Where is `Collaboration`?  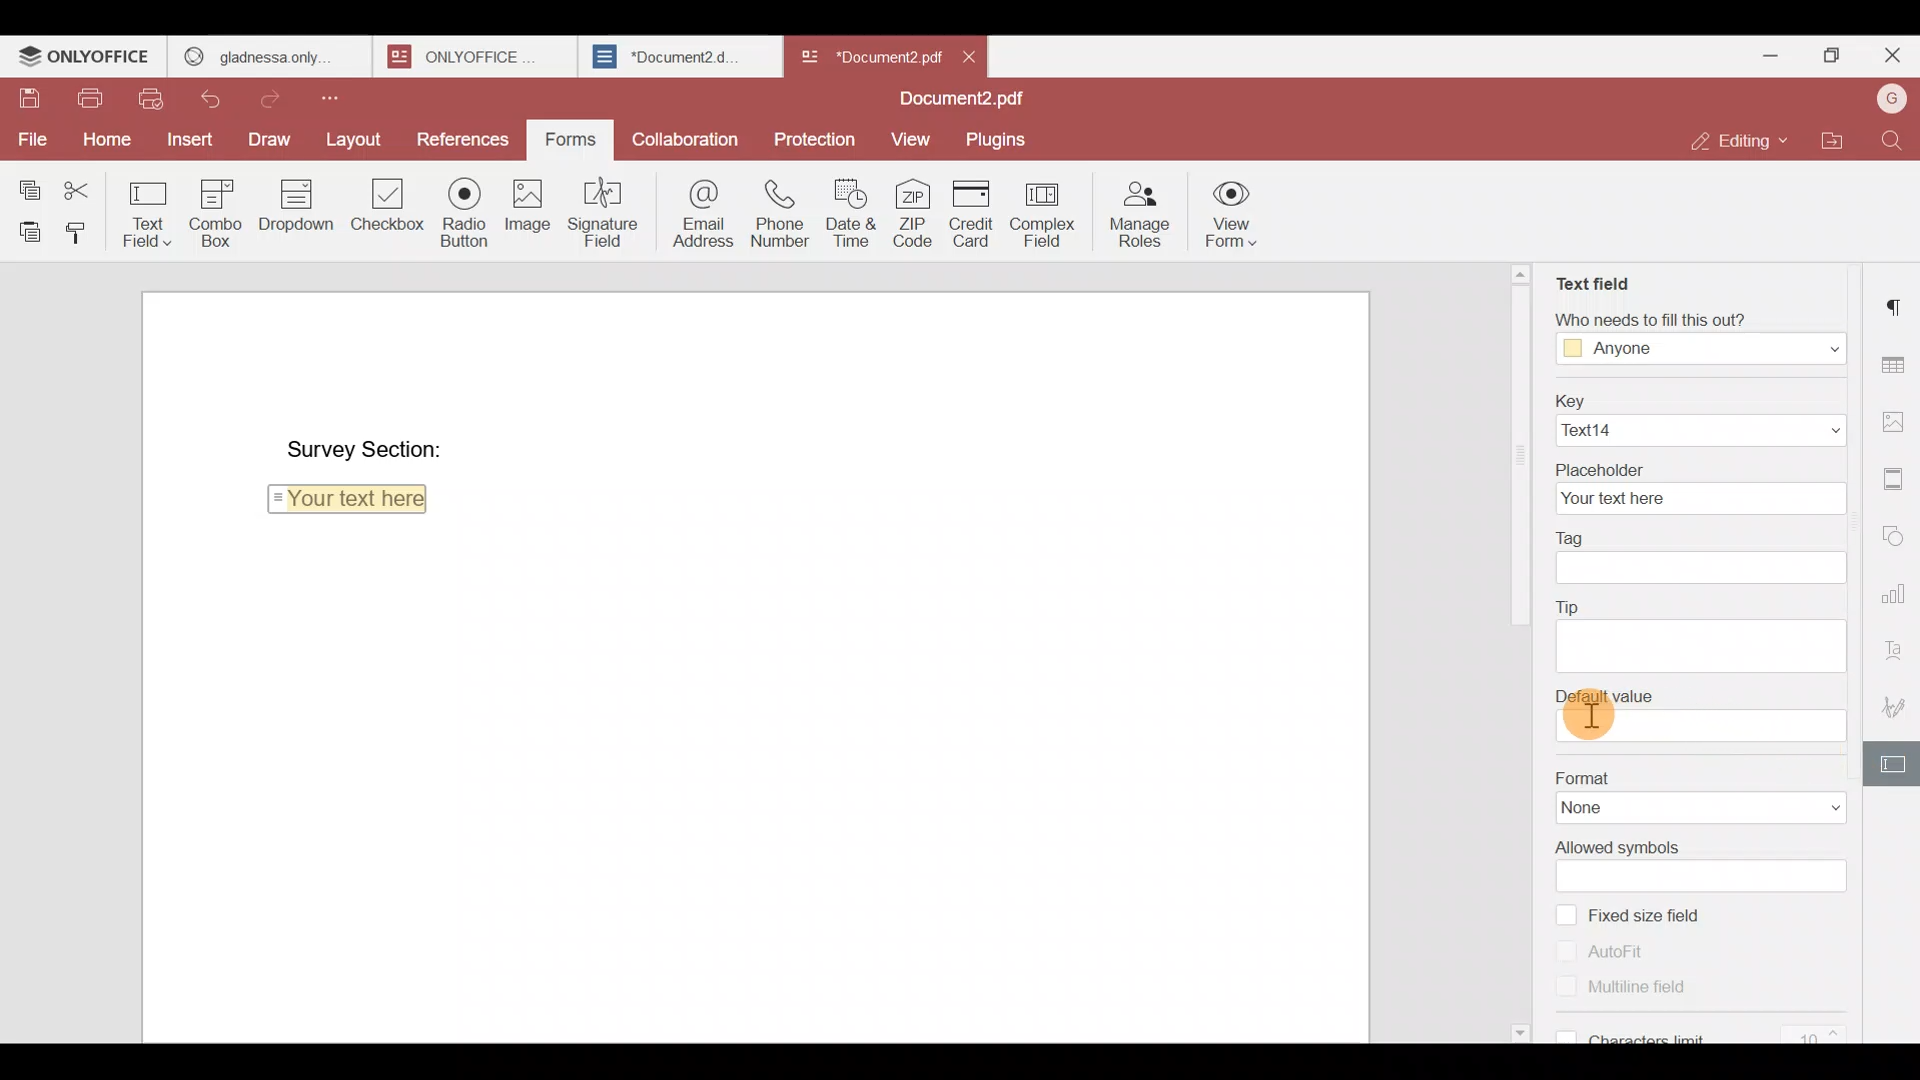 Collaboration is located at coordinates (689, 143).